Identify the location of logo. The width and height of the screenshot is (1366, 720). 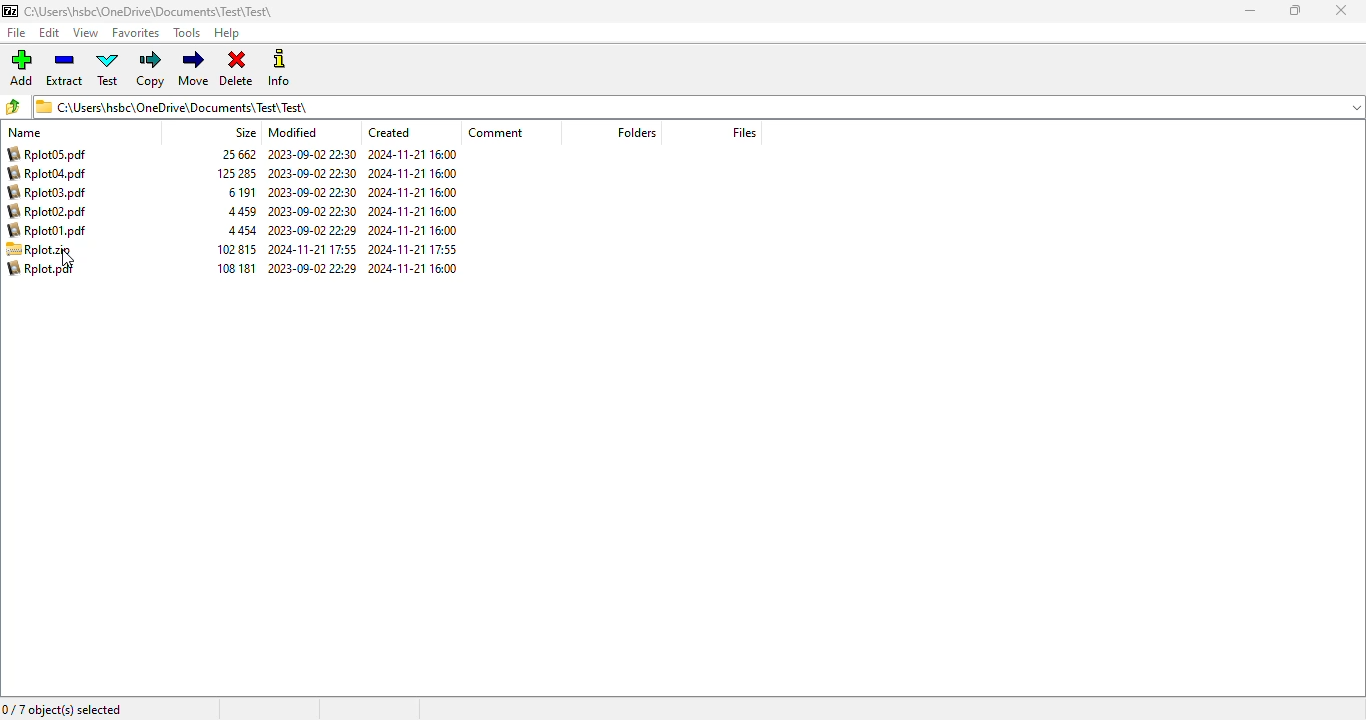
(9, 11).